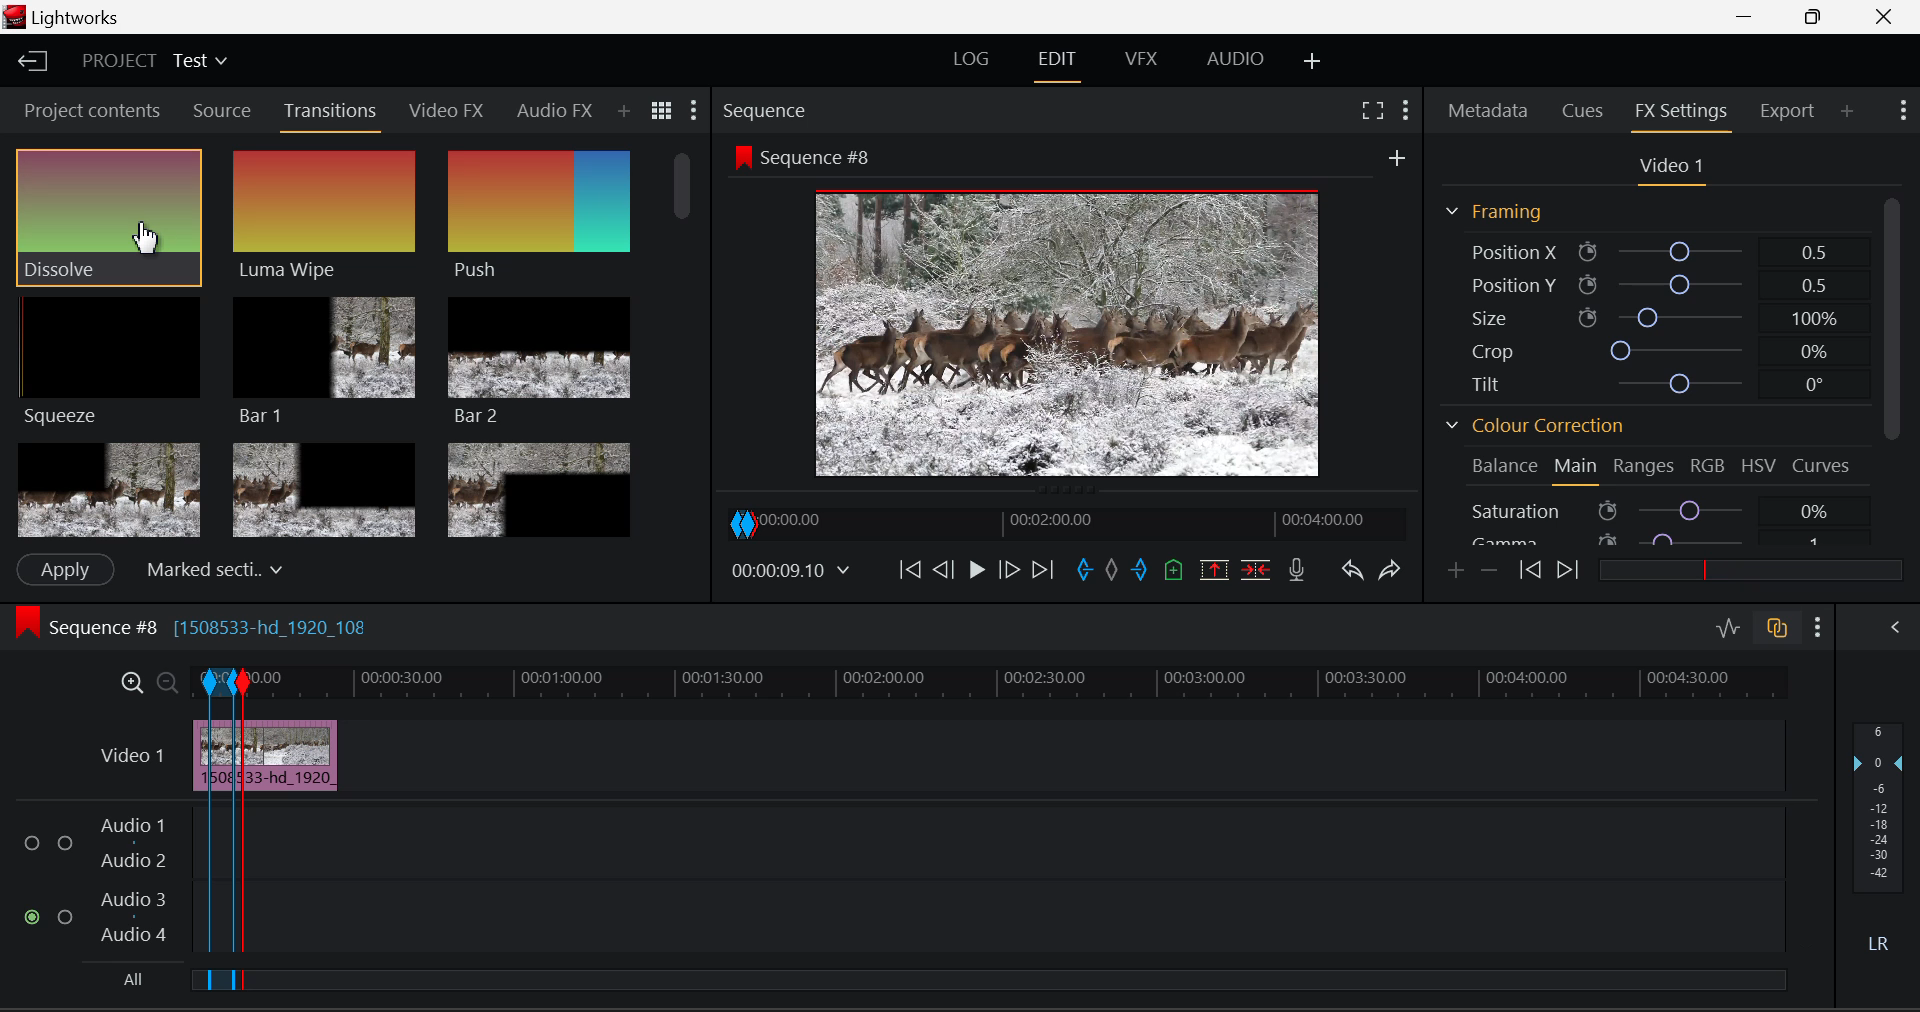 The height and width of the screenshot is (1012, 1920). I want to click on Size, so click(1649, 317).